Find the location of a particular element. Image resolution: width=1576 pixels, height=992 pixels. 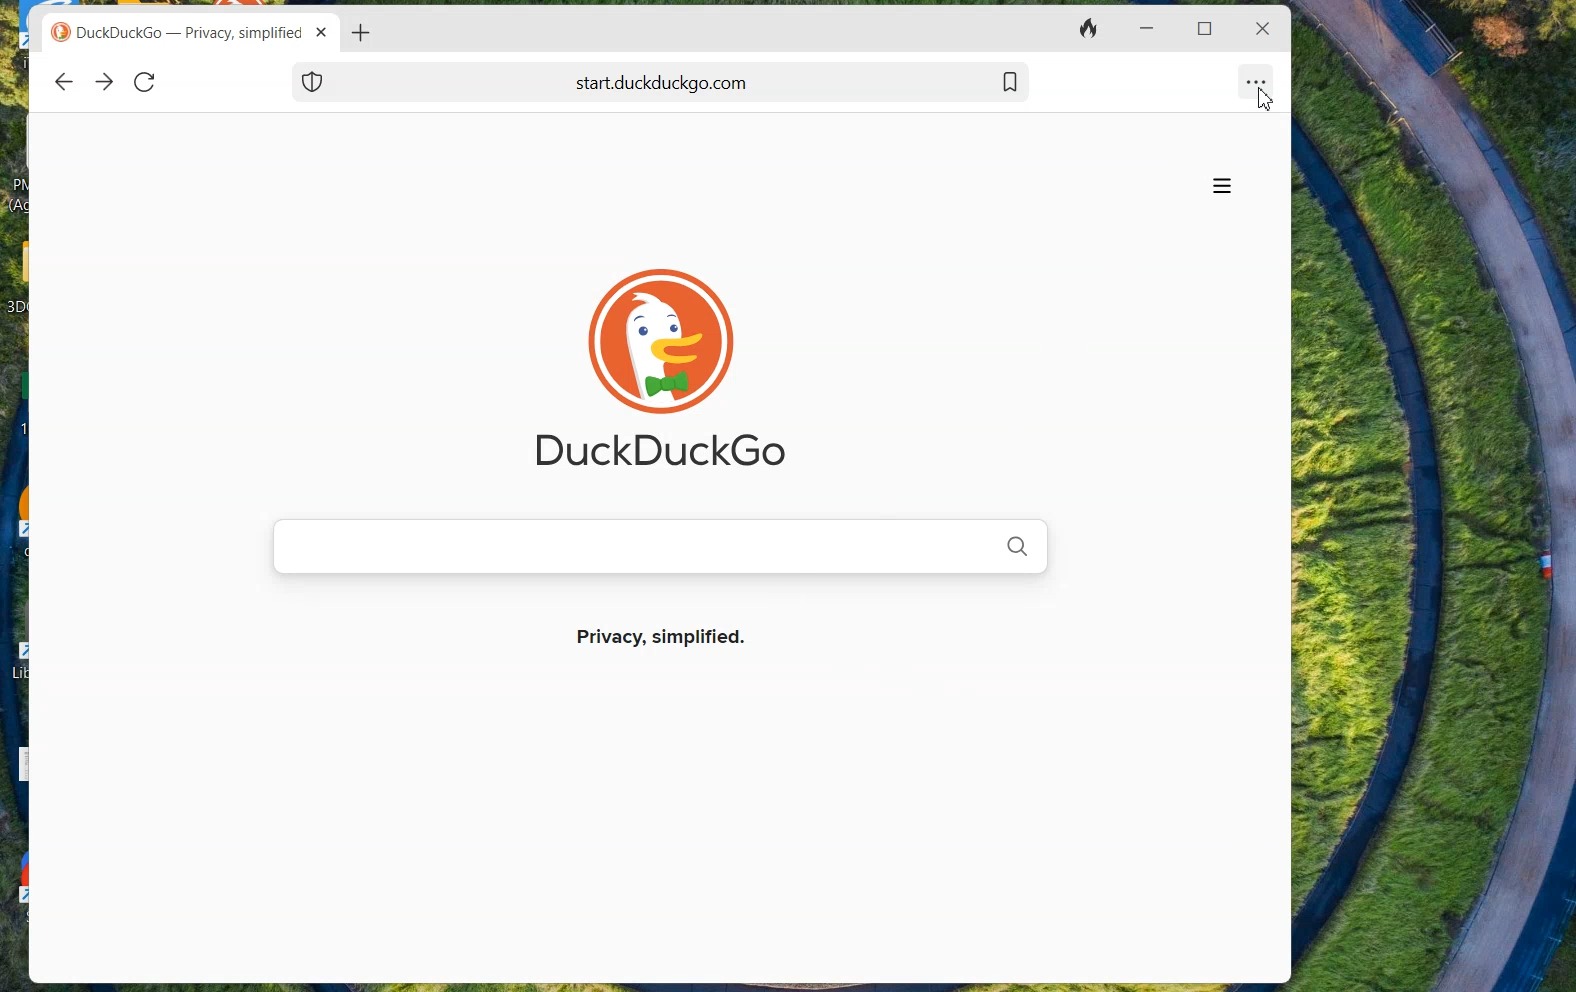

close is located at coordinates (1260, 29).